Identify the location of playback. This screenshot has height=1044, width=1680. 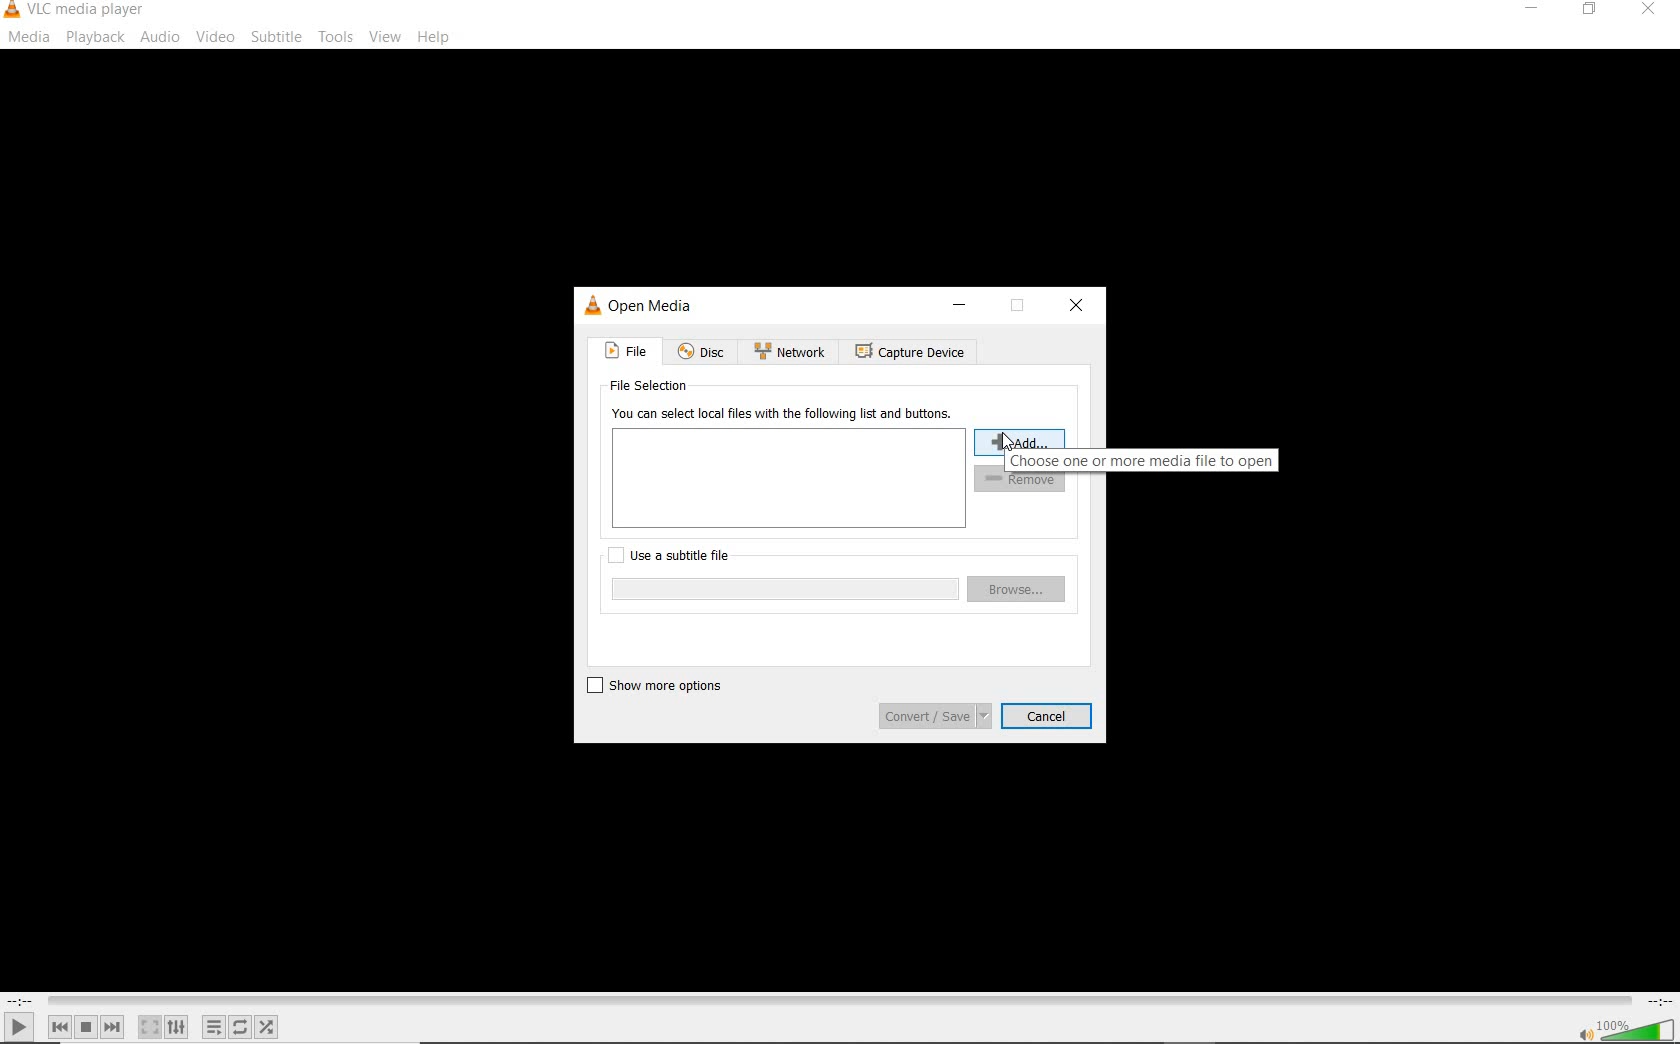
(95, 37).